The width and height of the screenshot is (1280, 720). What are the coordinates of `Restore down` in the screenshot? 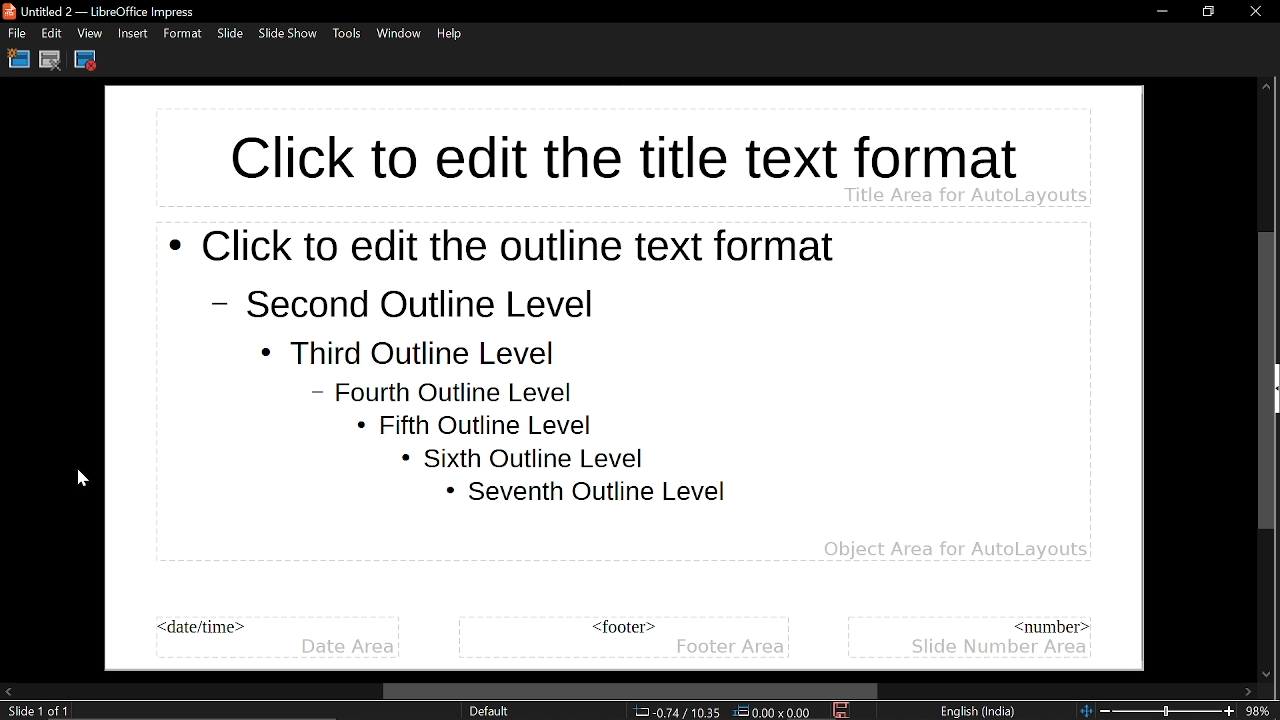 It's located at (1210, 13).